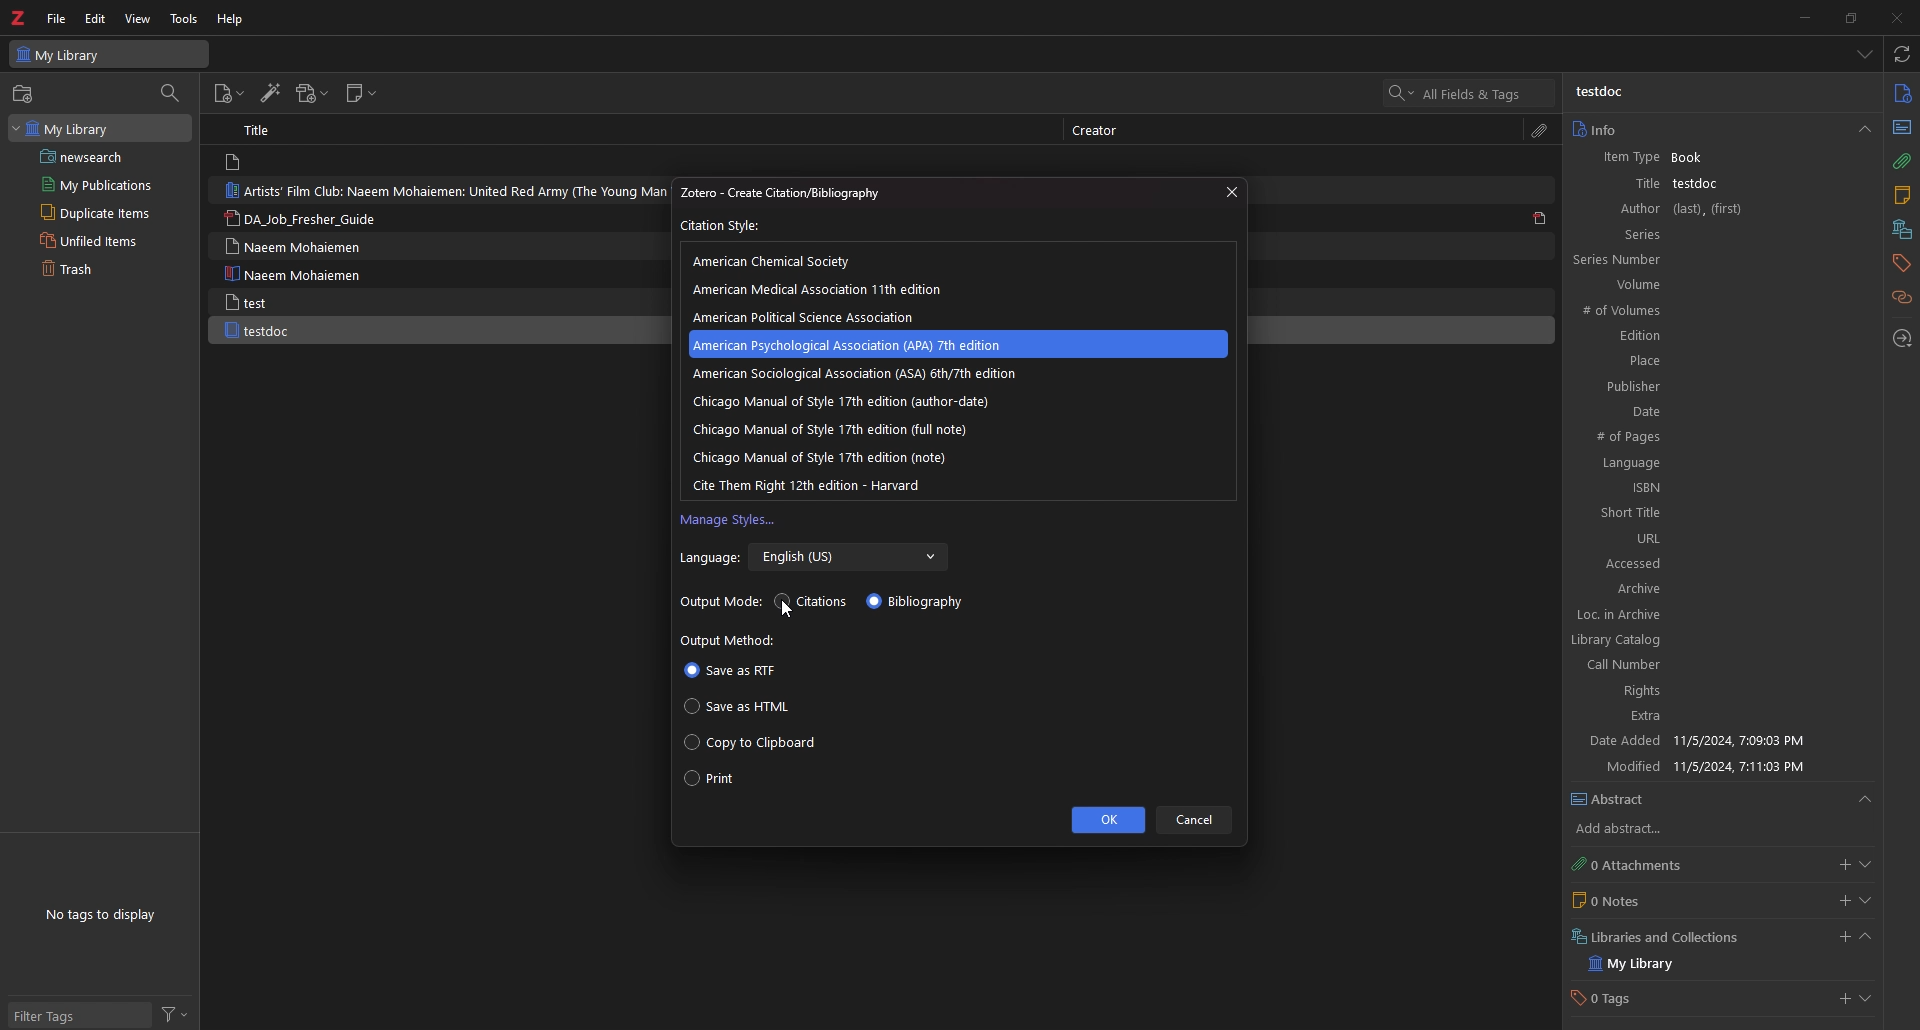  I want to click on Publisher, so click(1708, 385).